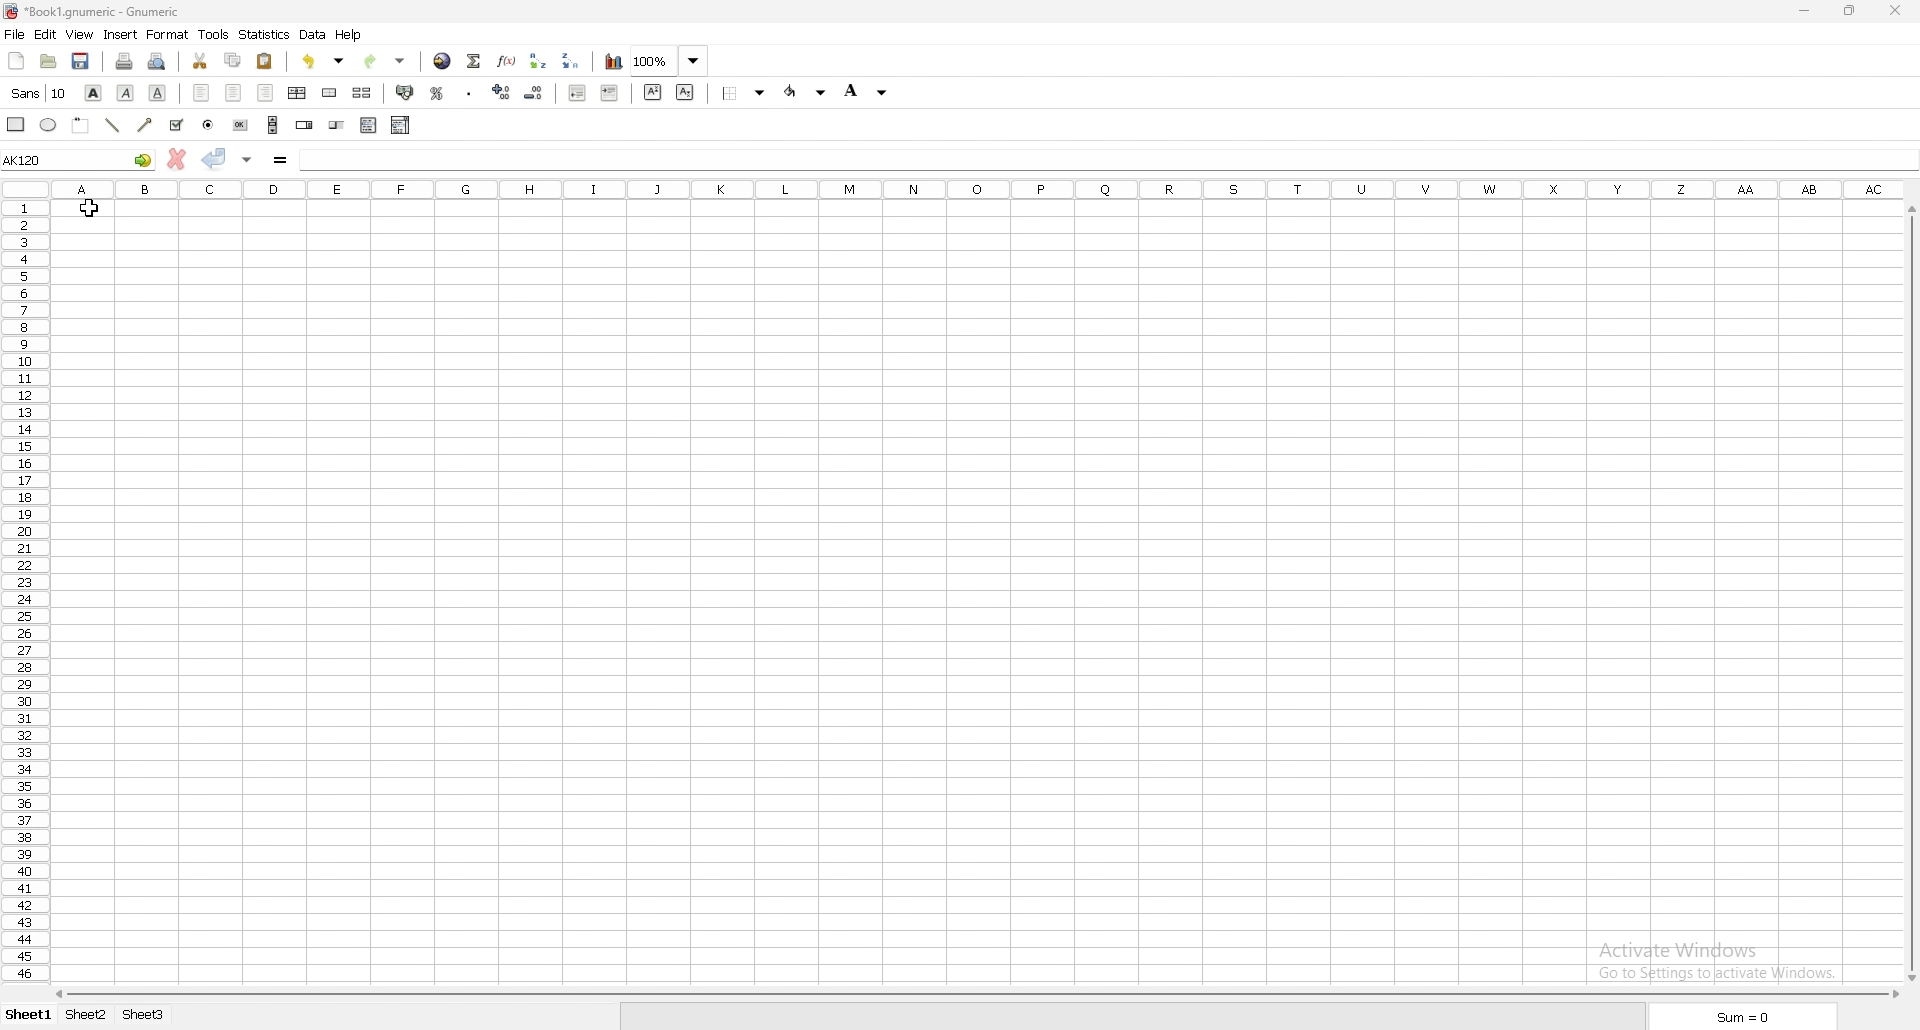  What do you see at coordinates (30, 1016) in the screenshot?
I see `sheet 1` at bounding box center [30, 1016].